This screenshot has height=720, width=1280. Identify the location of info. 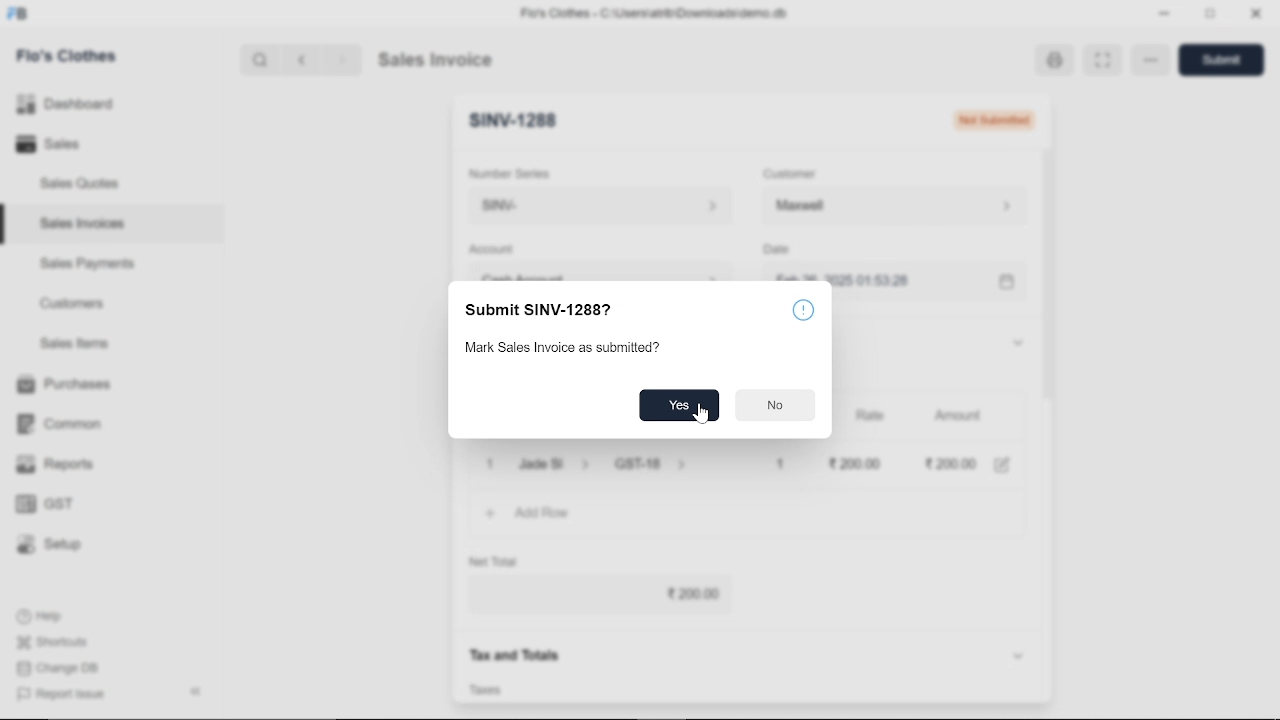
(804, 309).